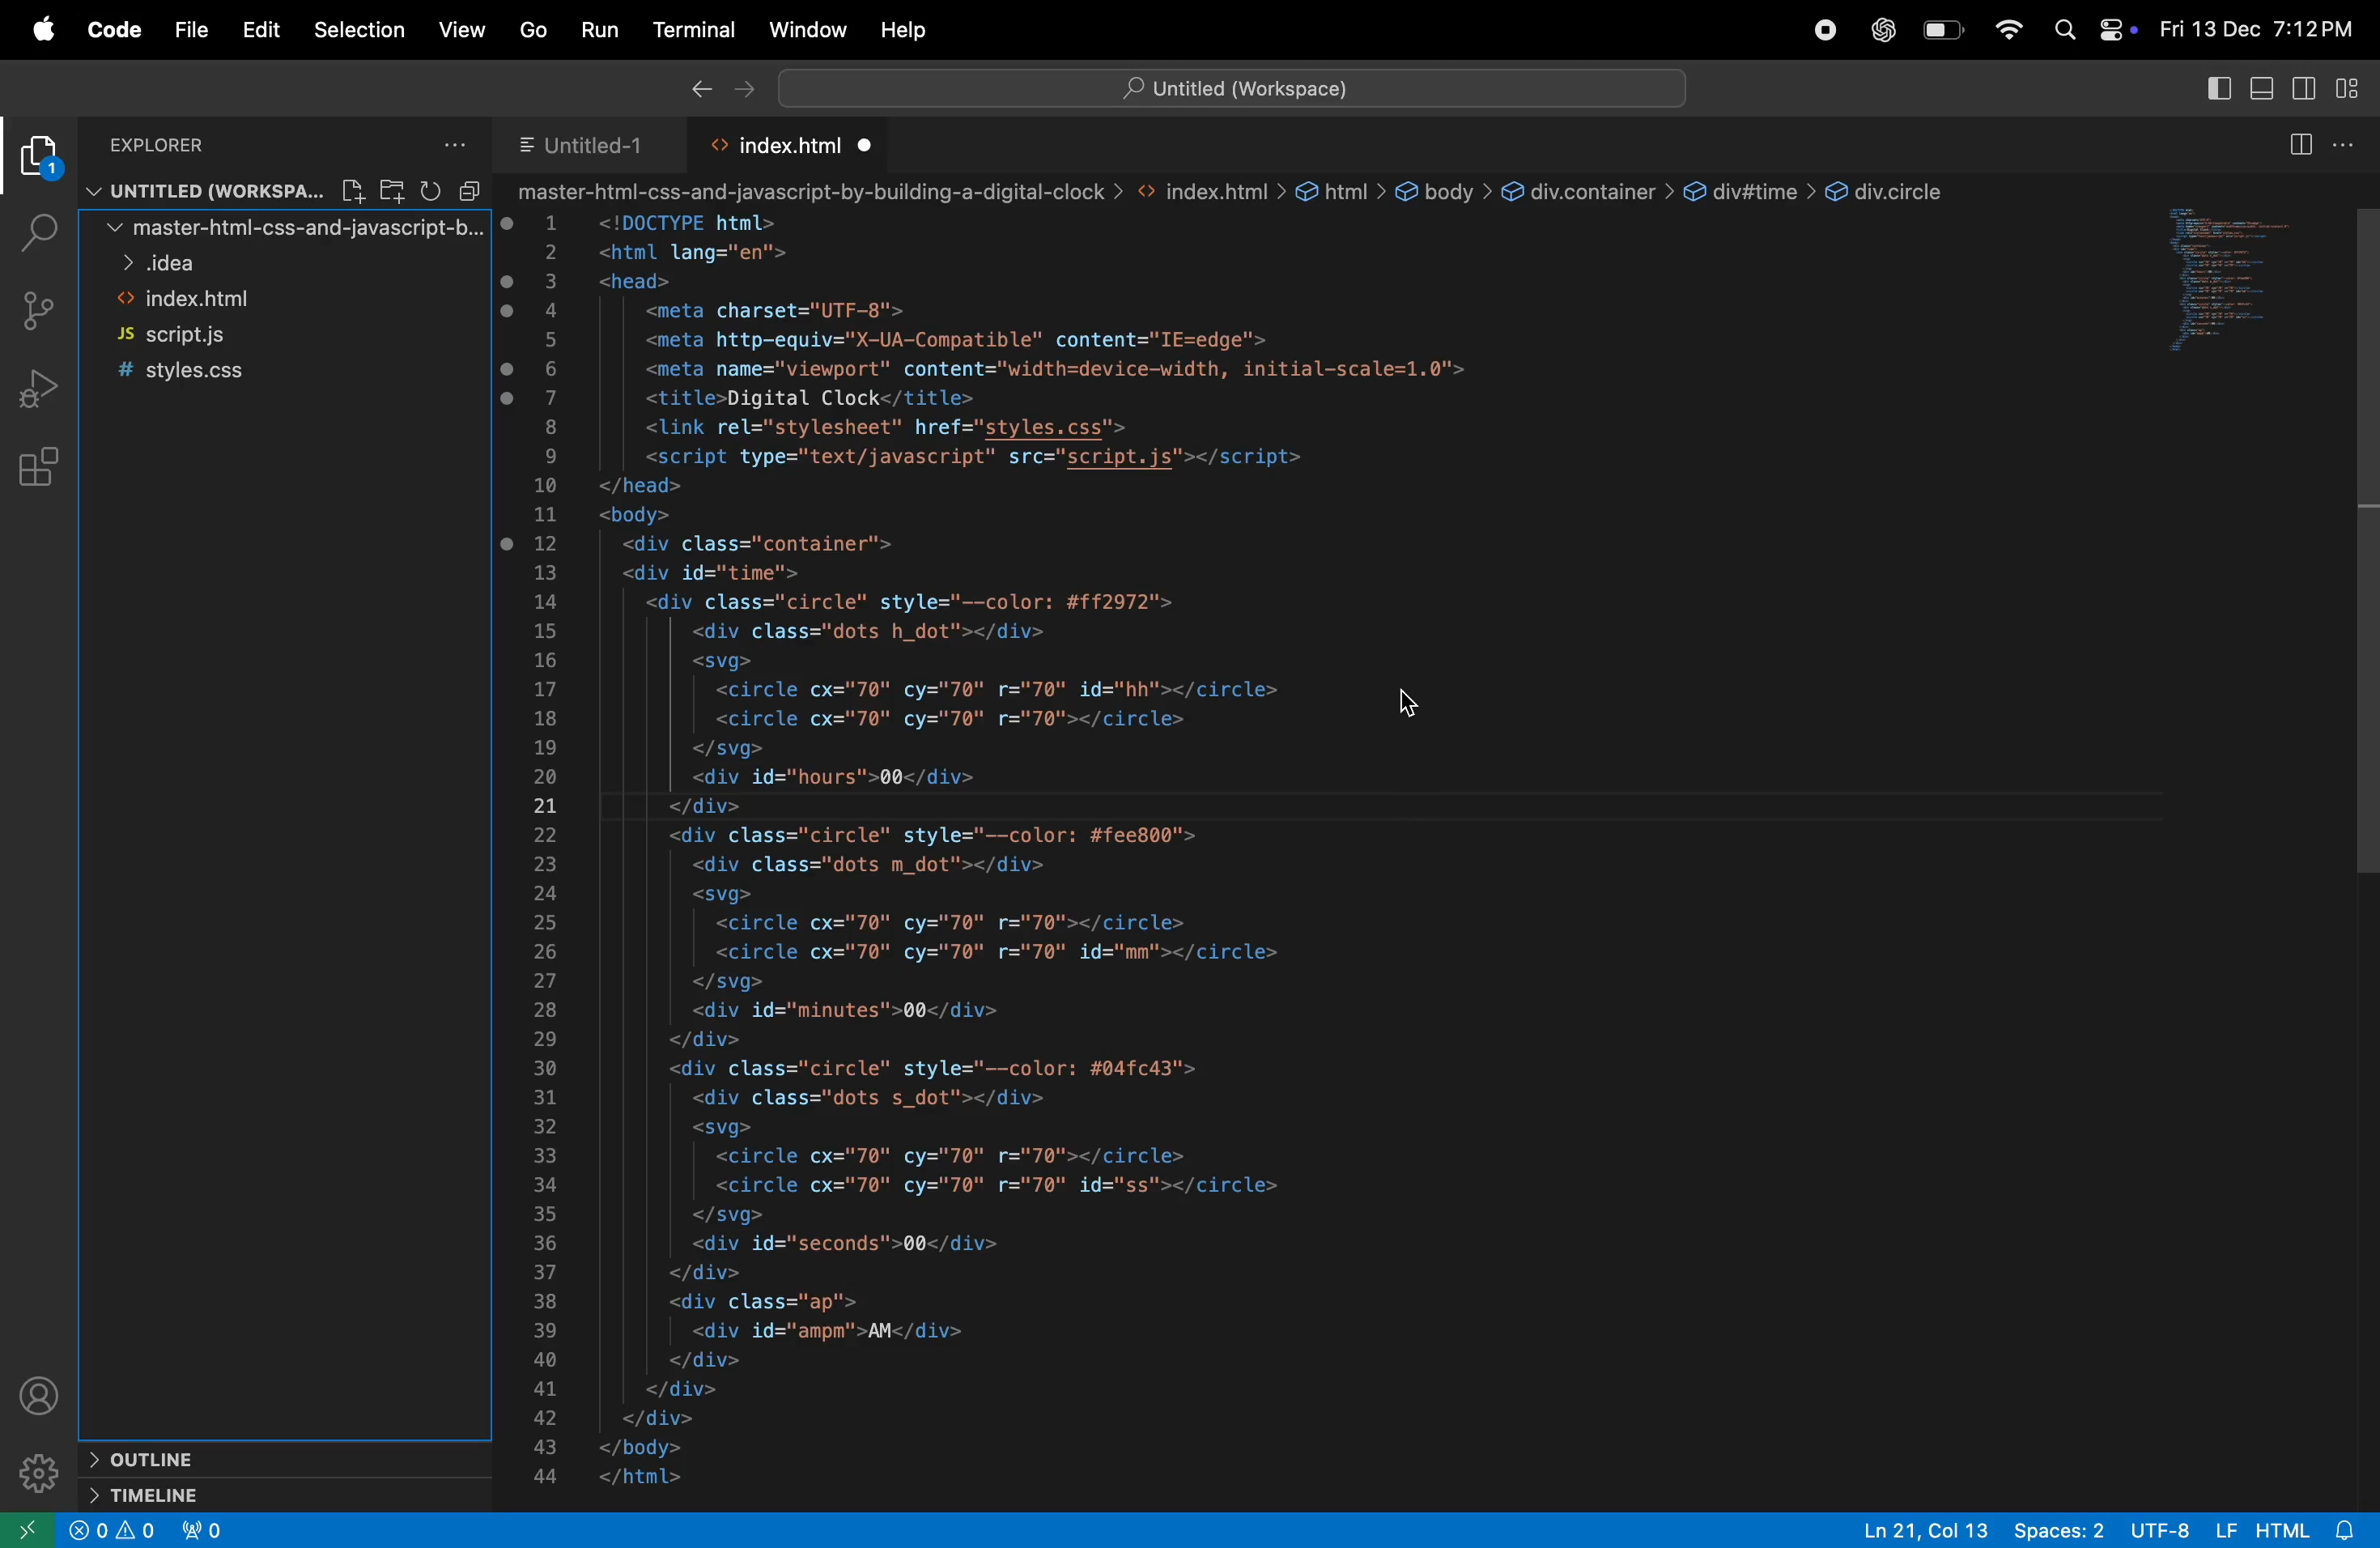 The width and height of the screenshot is (2380, 1548). What do you see at coordinates (258, 369) in the screenshot?
I see `style.css` at bounding box center [258, 369].